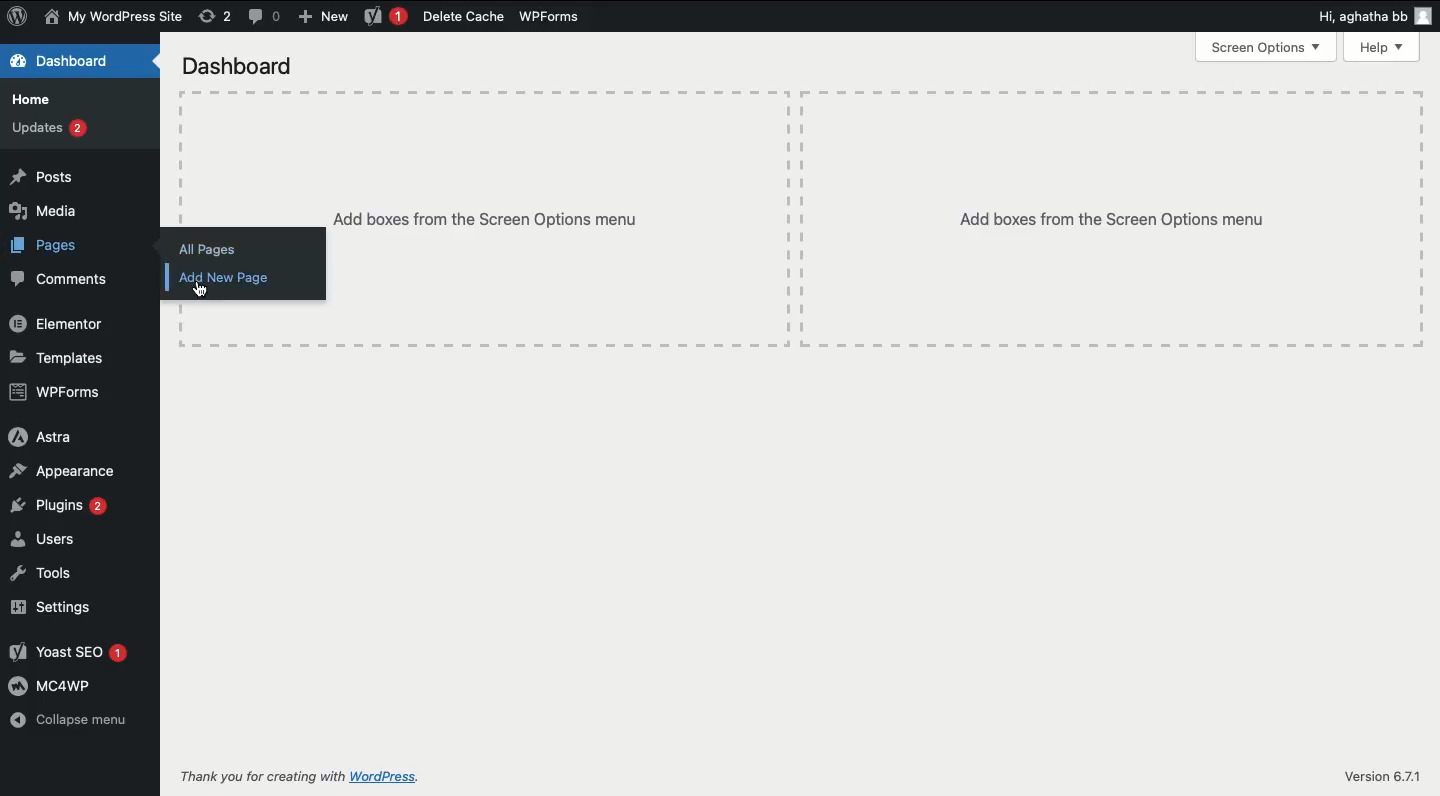 The height and width of the screenshot is (796, 1440). What do you see at coordinates (200, 295) in the screenshot?
I see `Cursor` at bounding box center [200, 295].